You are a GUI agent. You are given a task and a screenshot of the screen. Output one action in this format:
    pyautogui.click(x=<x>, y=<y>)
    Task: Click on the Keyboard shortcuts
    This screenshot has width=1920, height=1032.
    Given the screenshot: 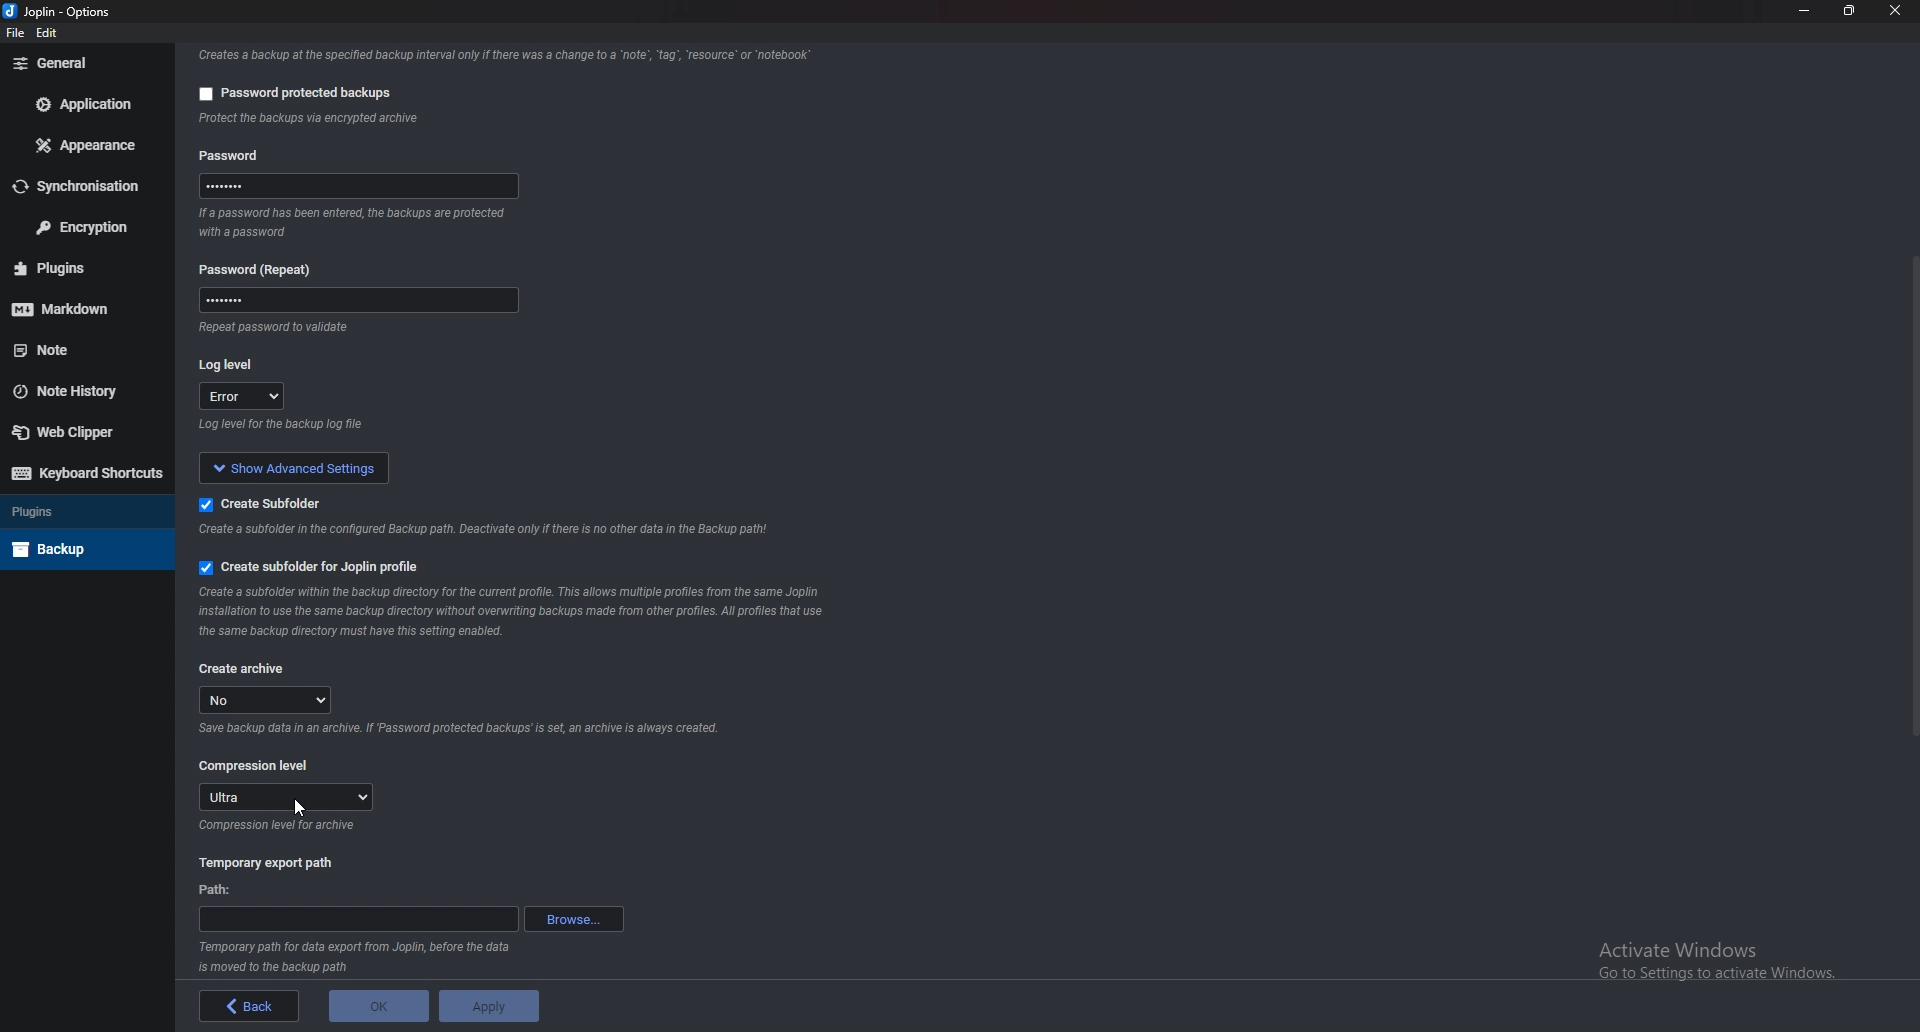 What is the action you would take?
    pyautogui.click(x=83, y=474)
    